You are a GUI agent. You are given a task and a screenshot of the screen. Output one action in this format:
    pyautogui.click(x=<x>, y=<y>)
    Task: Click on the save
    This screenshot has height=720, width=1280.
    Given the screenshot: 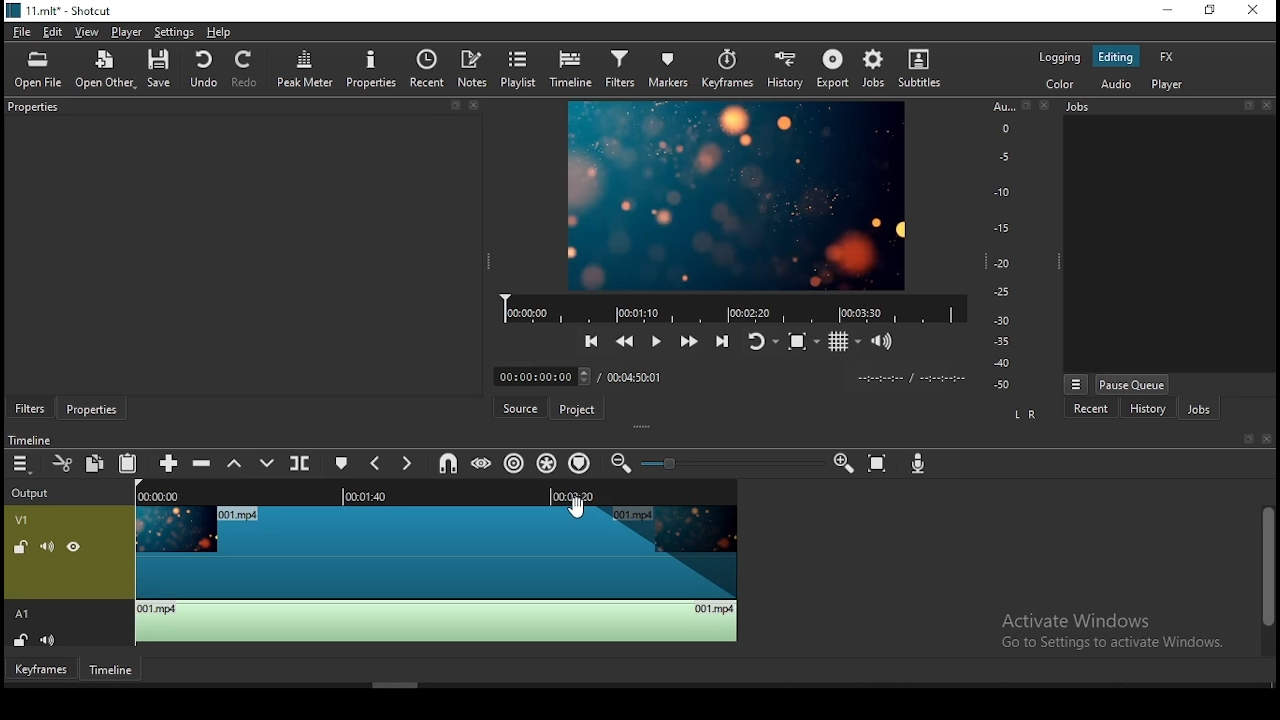 What is the action you would take?
    pyautogui.click(x=159, y=66)
    